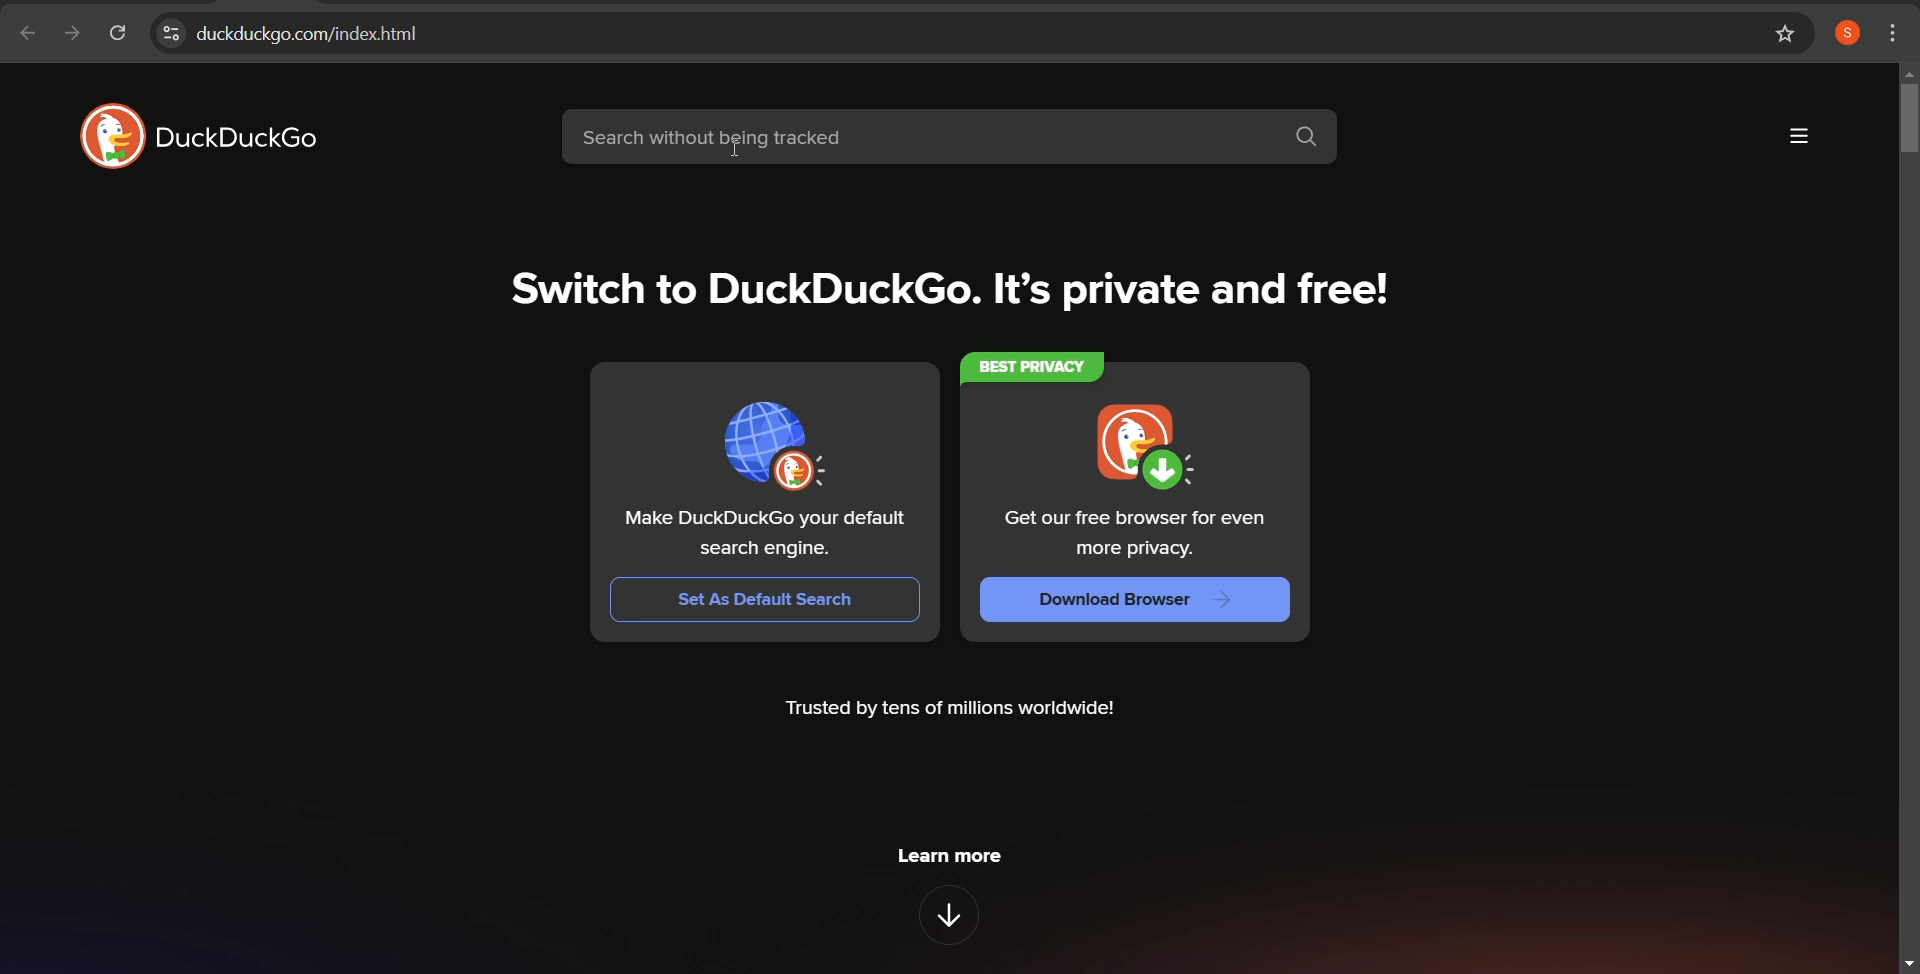 The width and height of the screenshot is (1920, 974). What do you see at coordinates (1028, 365) in the screenshot?
I see `best privacy` at bounding box center [1028, 365].